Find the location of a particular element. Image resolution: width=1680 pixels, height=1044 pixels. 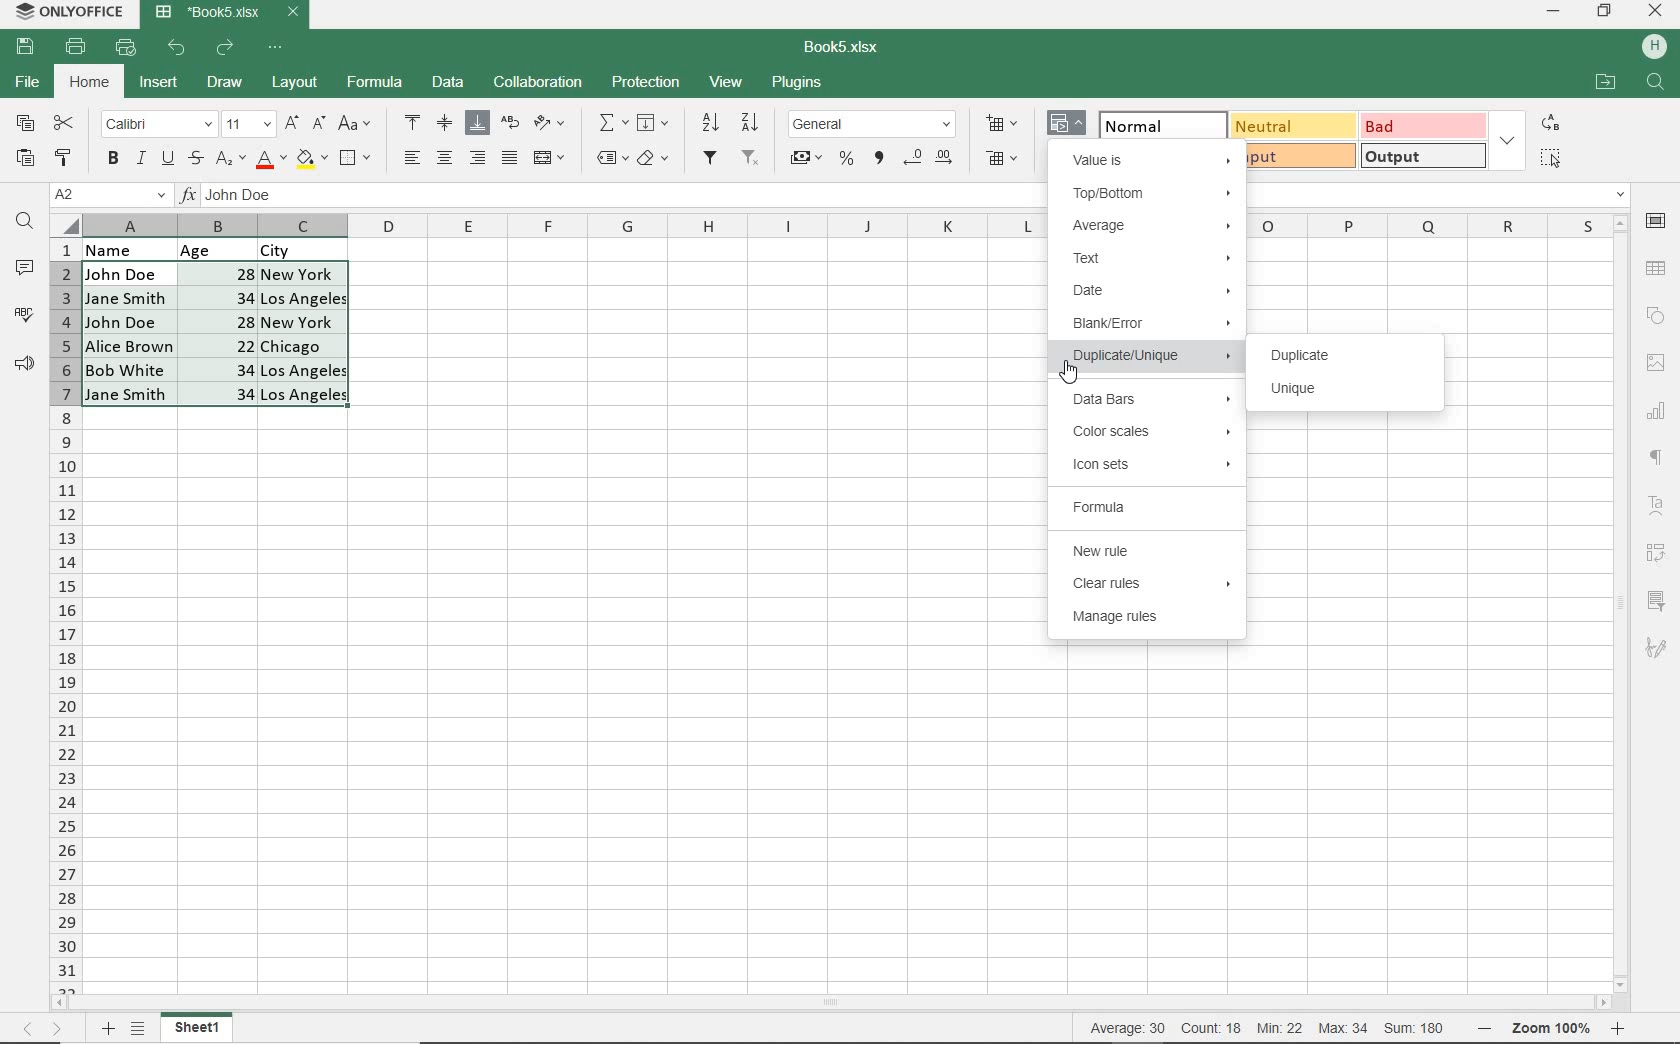

PRINT is located at coordinates (76, 46).